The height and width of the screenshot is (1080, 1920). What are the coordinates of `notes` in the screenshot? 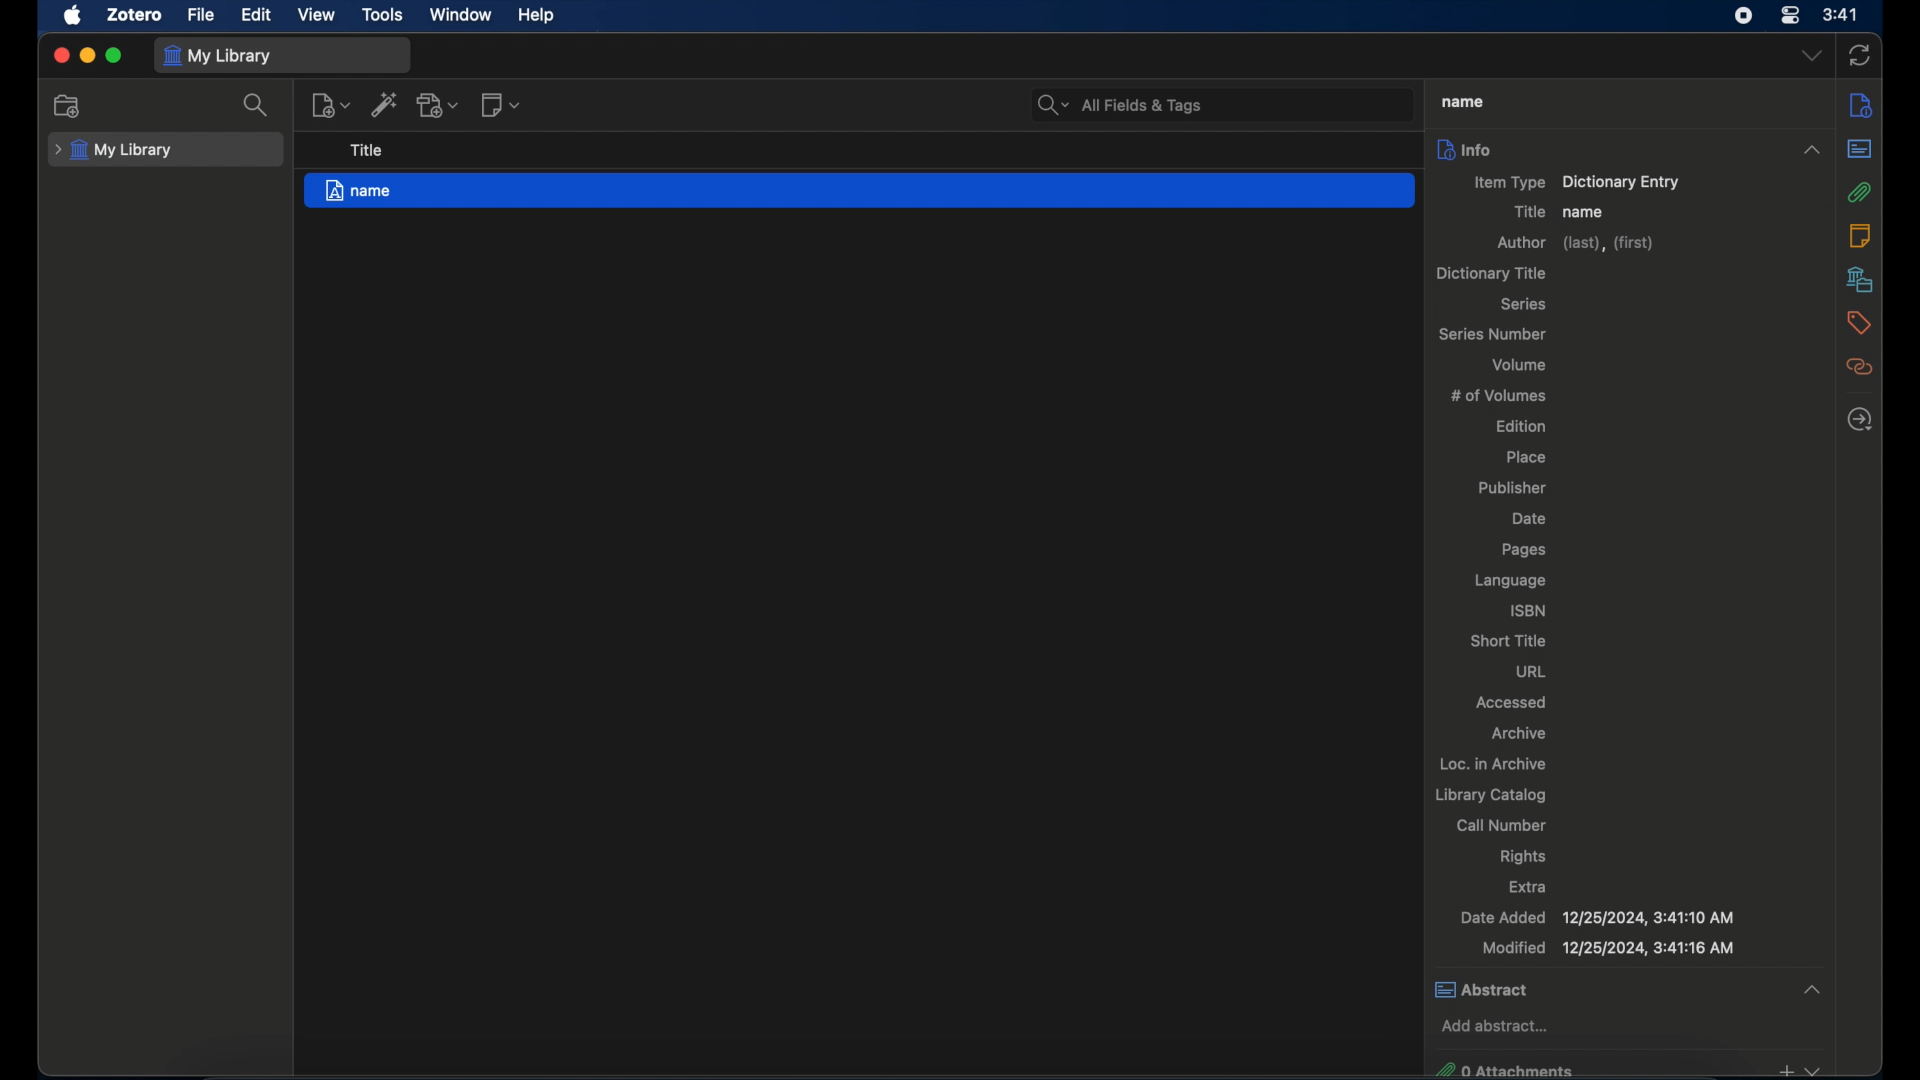 It's located at (1859, 235).